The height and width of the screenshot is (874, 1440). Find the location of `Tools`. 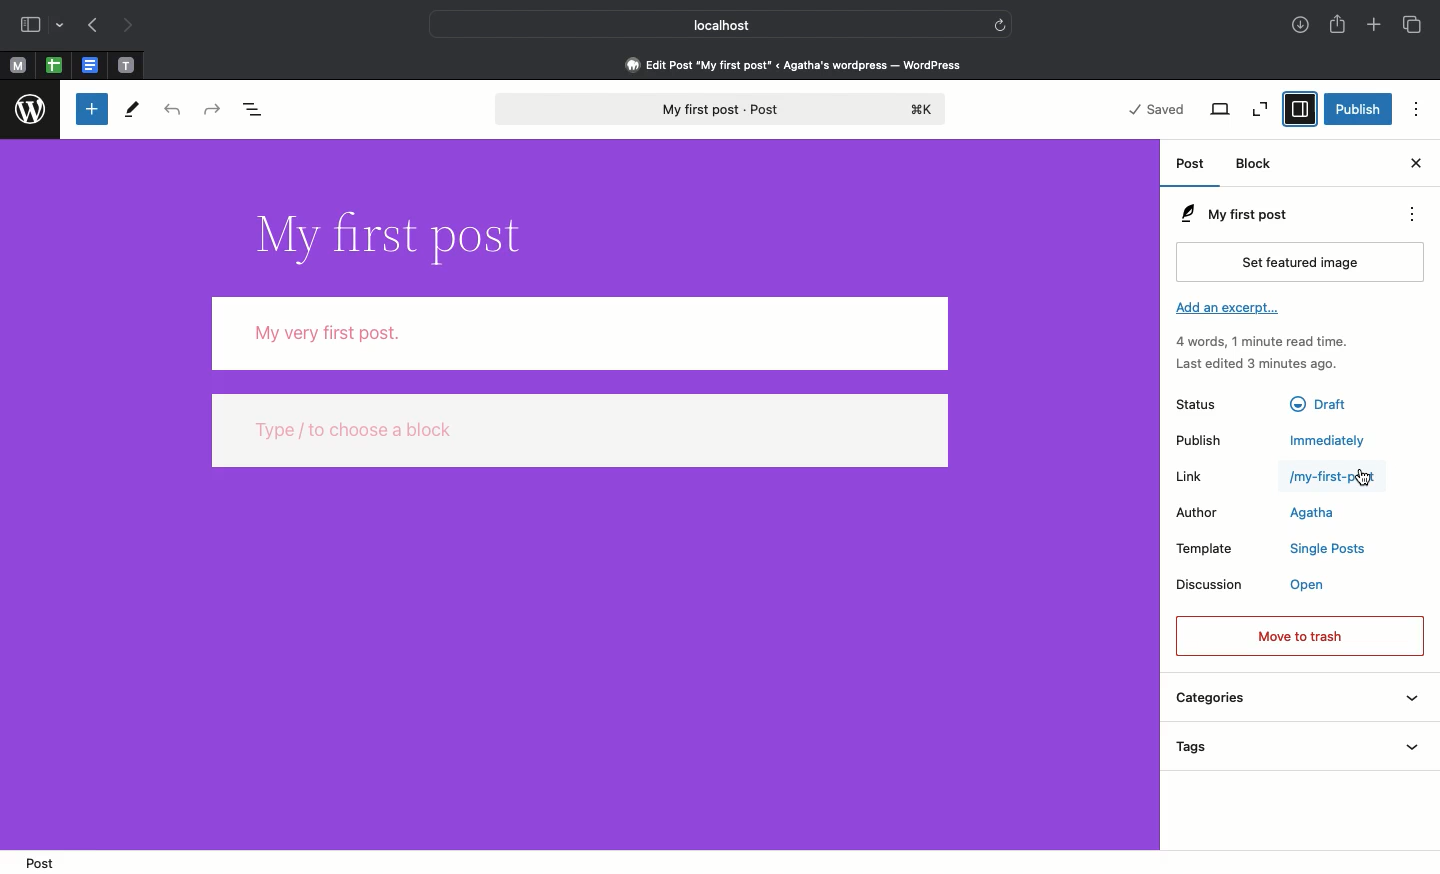

Tools is located at coordinates (134, 110).